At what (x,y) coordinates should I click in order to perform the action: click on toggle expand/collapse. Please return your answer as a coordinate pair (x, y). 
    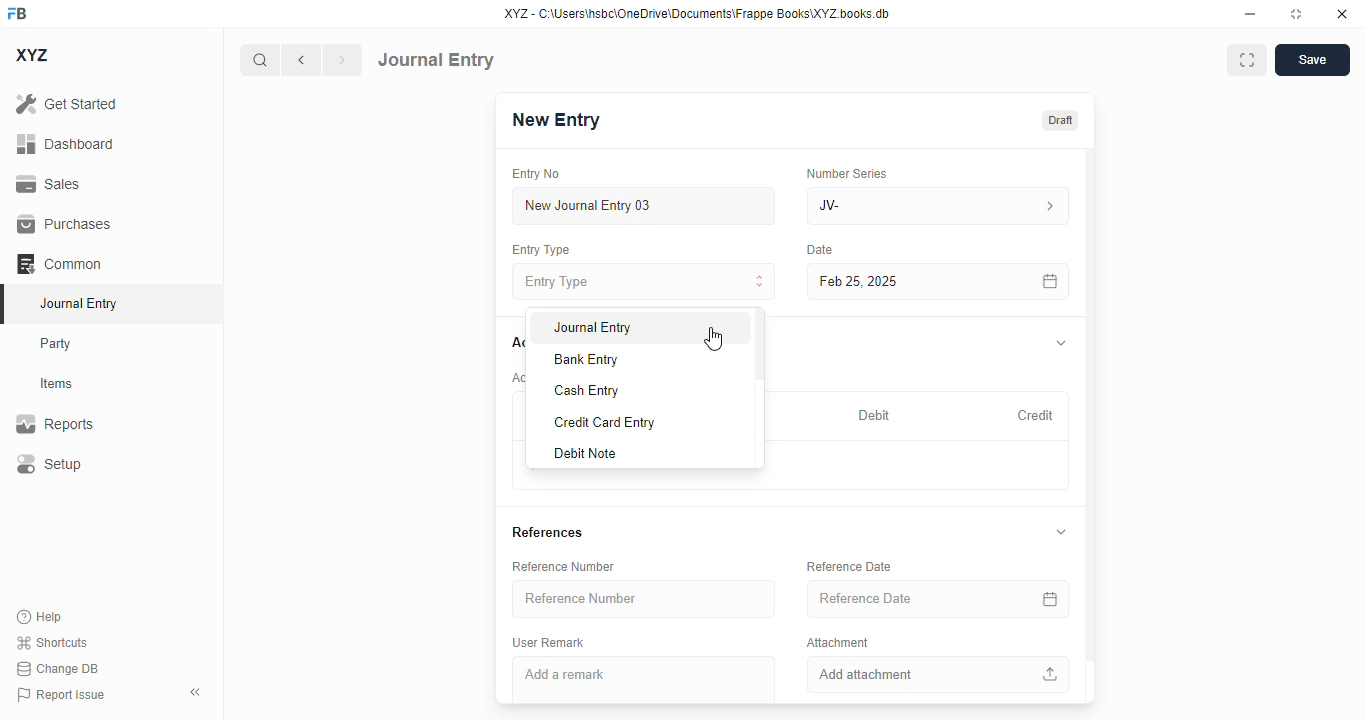
    Looking at the image, I should click on (1062, 532).